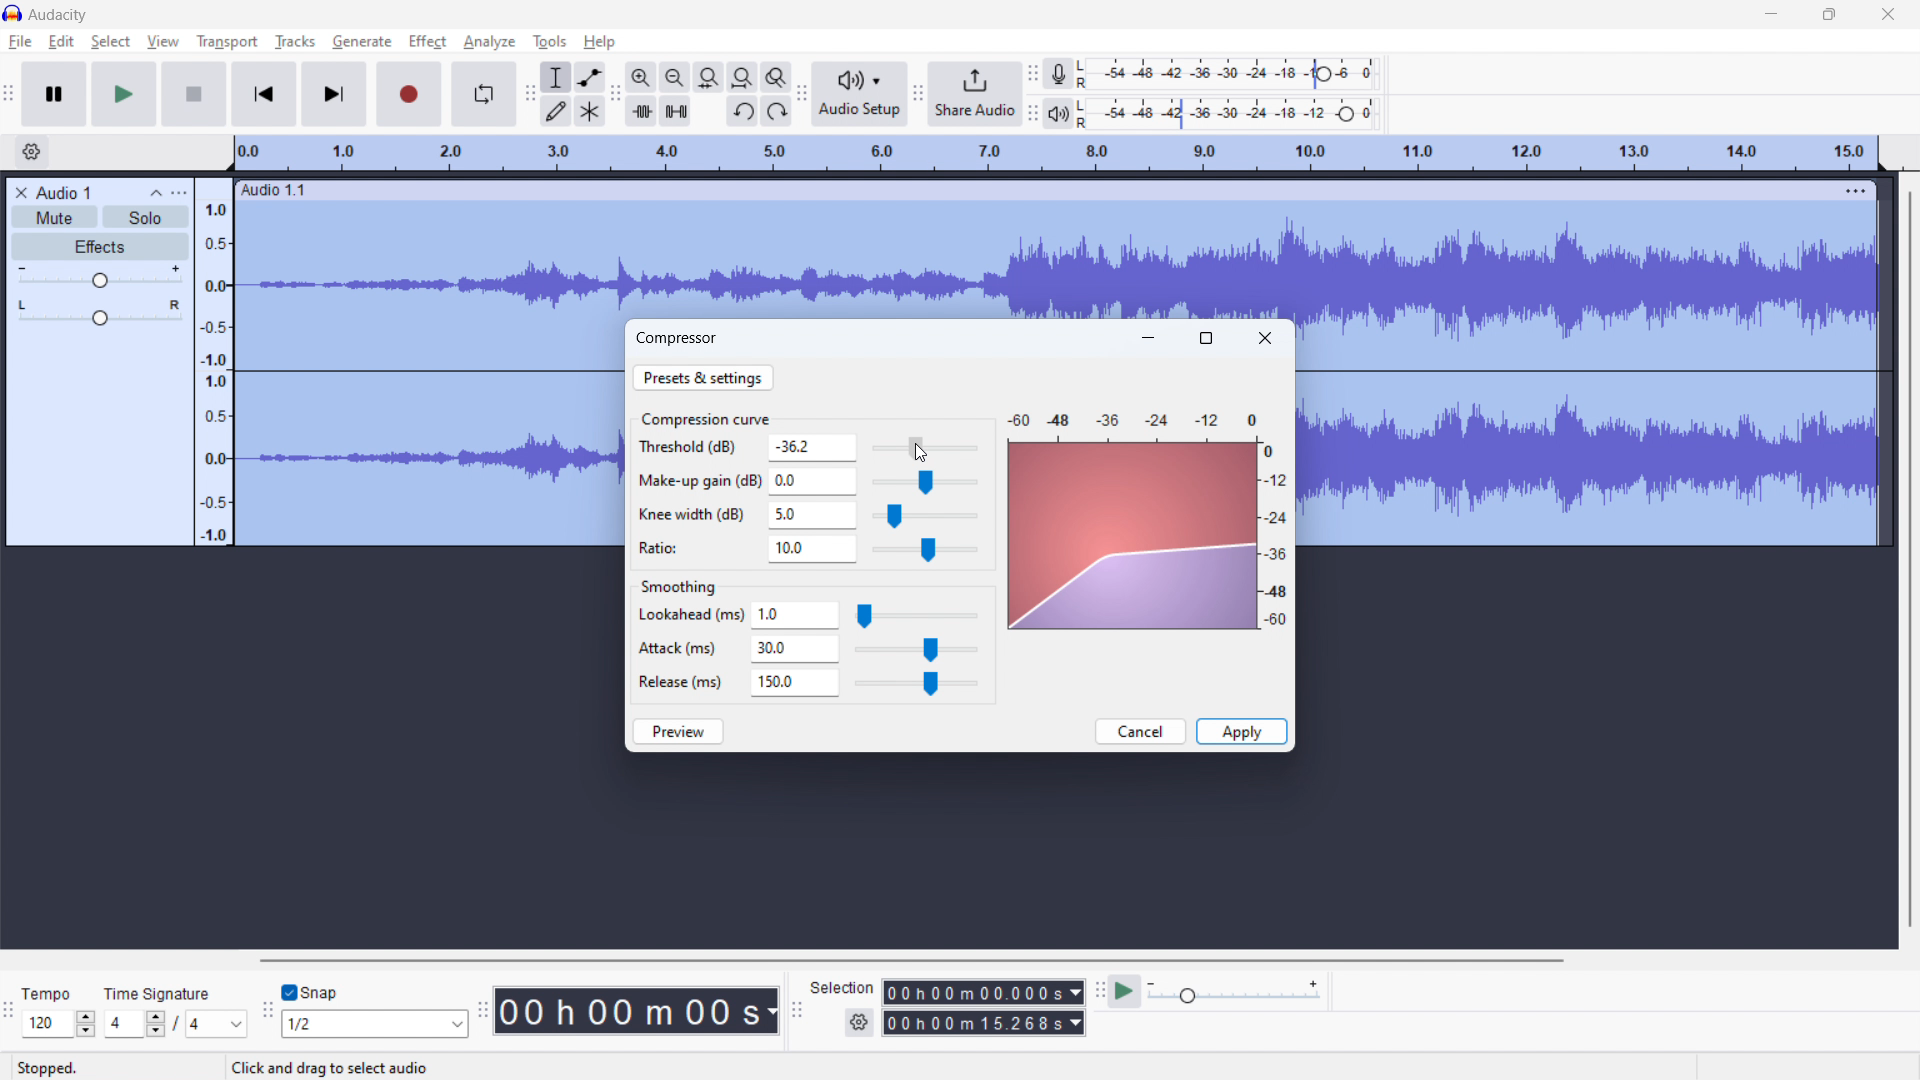 This screenshot has height=1080, width=1920. What do you see at coordinates (590, 112) in the screenshot?
I see `multi tool` at bounding box center [590, 112].